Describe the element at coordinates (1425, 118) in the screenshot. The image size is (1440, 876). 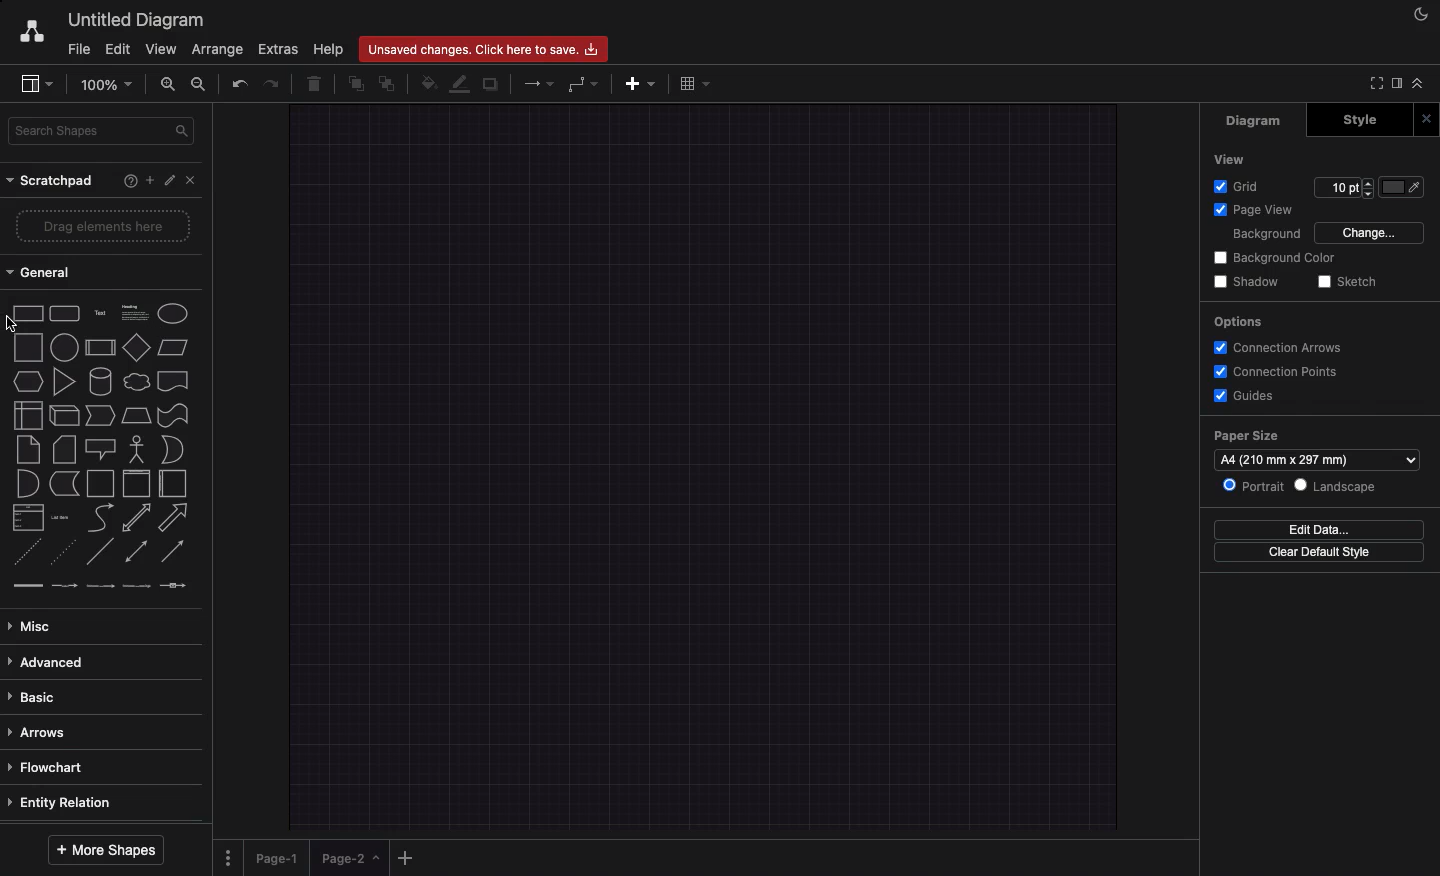
I see `Close` at that location.